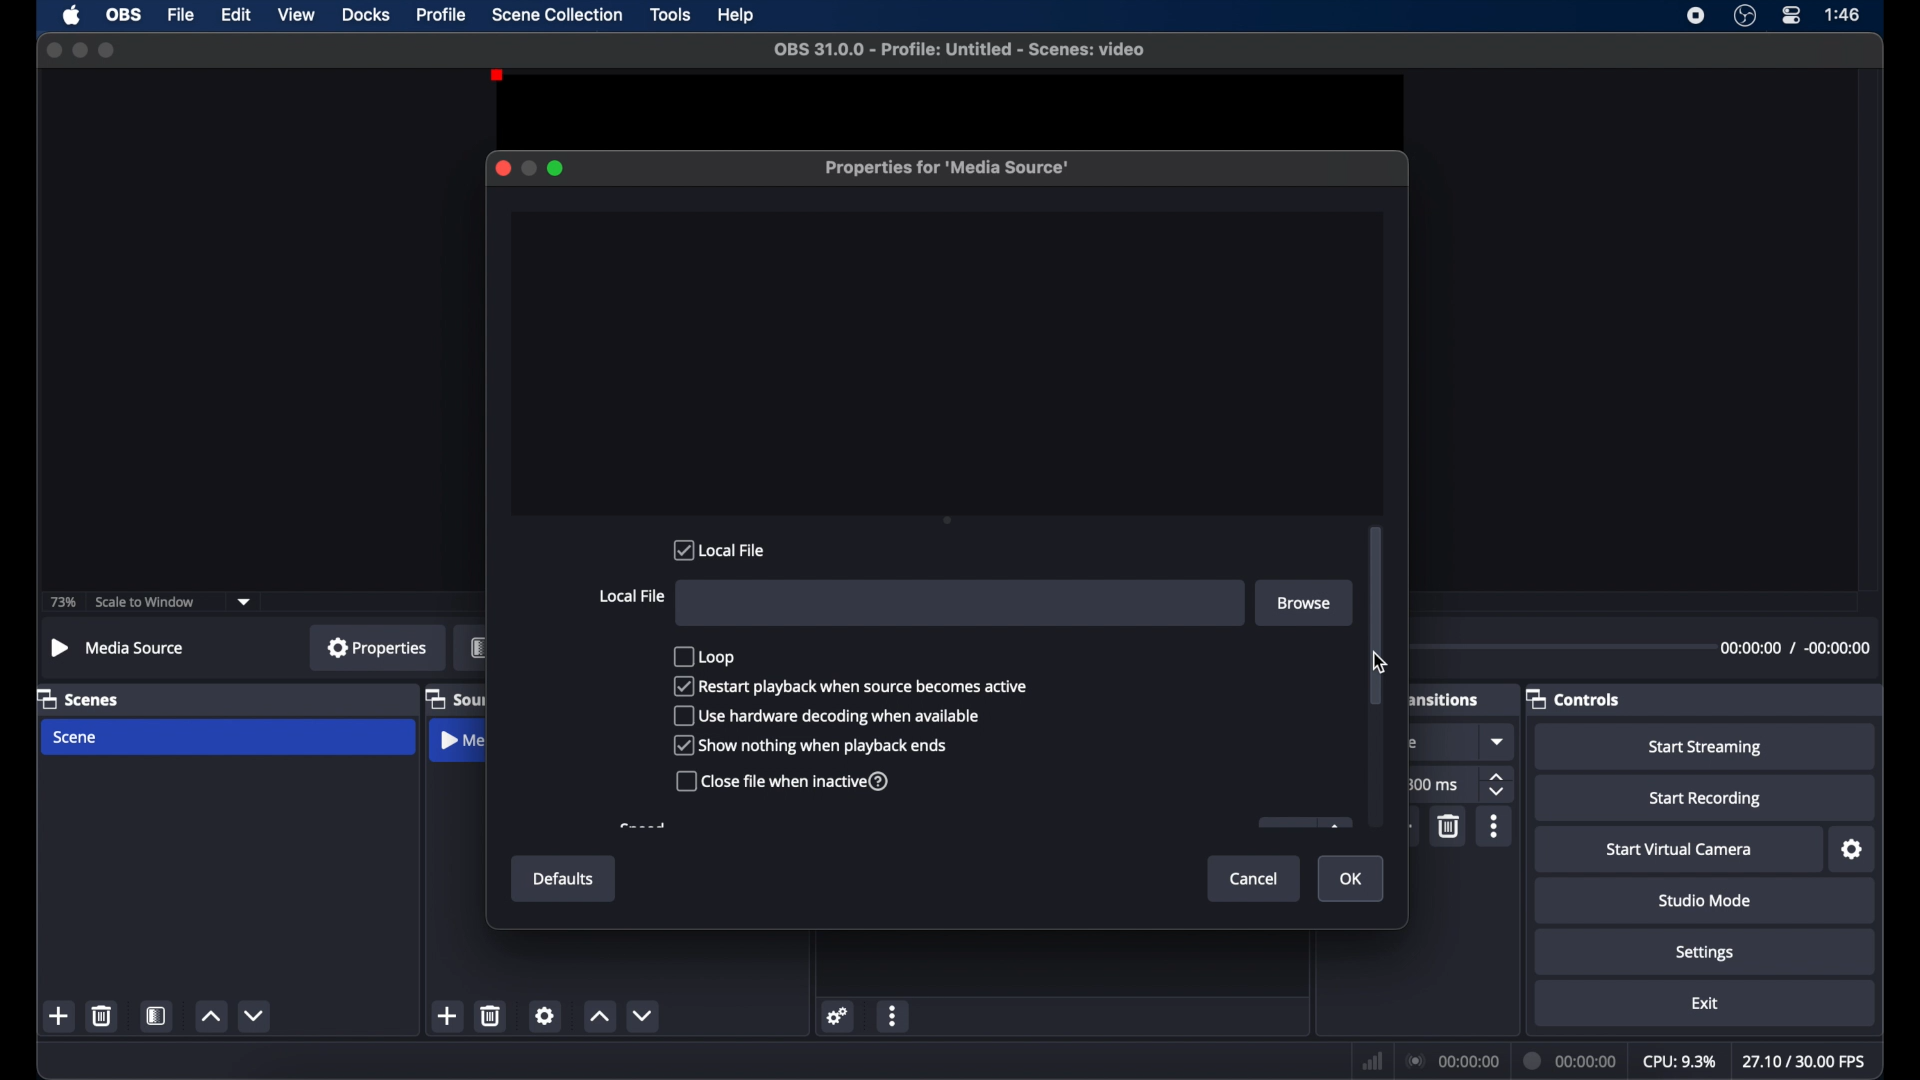 The height and width of the screenshot is (1080, 1920). I want to click on 73%, so click(64, 603).